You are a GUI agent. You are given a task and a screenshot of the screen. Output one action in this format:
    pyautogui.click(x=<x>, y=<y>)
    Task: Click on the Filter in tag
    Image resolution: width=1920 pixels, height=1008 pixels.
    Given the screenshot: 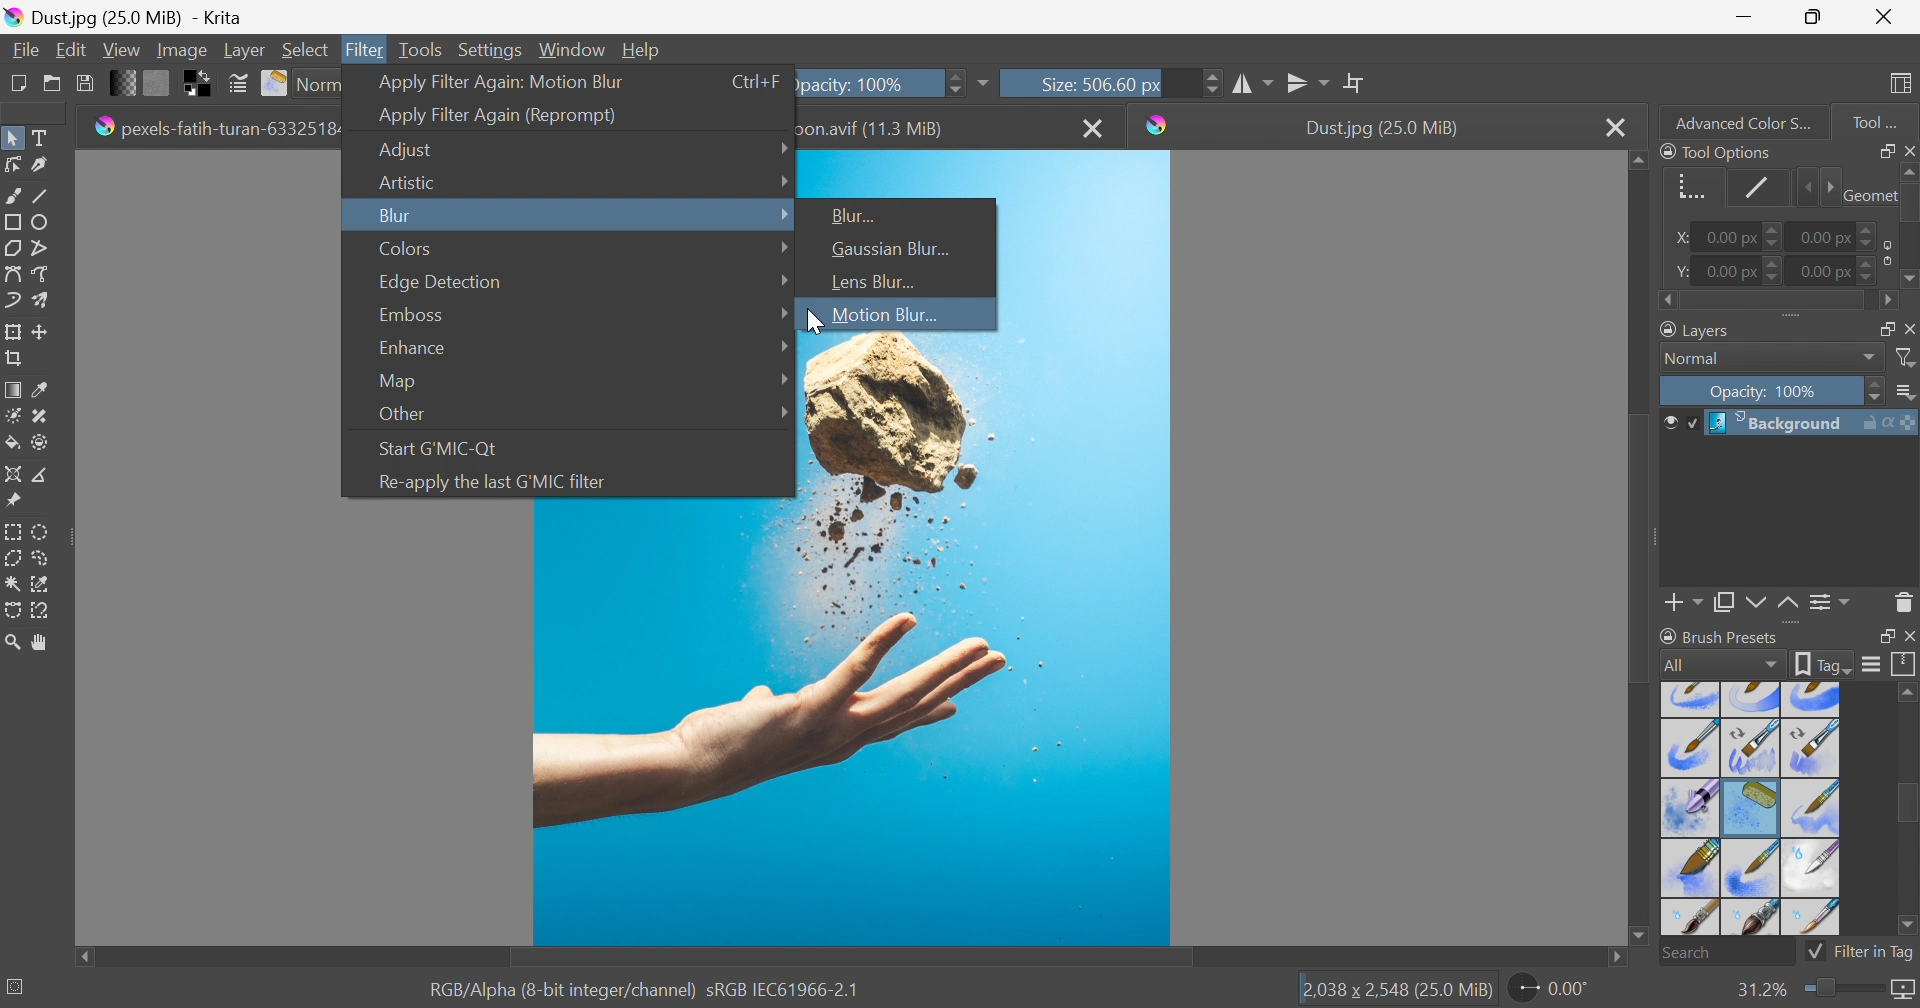 What is the action you would take?
    pyautogui.click(x=1861, y=952)
    